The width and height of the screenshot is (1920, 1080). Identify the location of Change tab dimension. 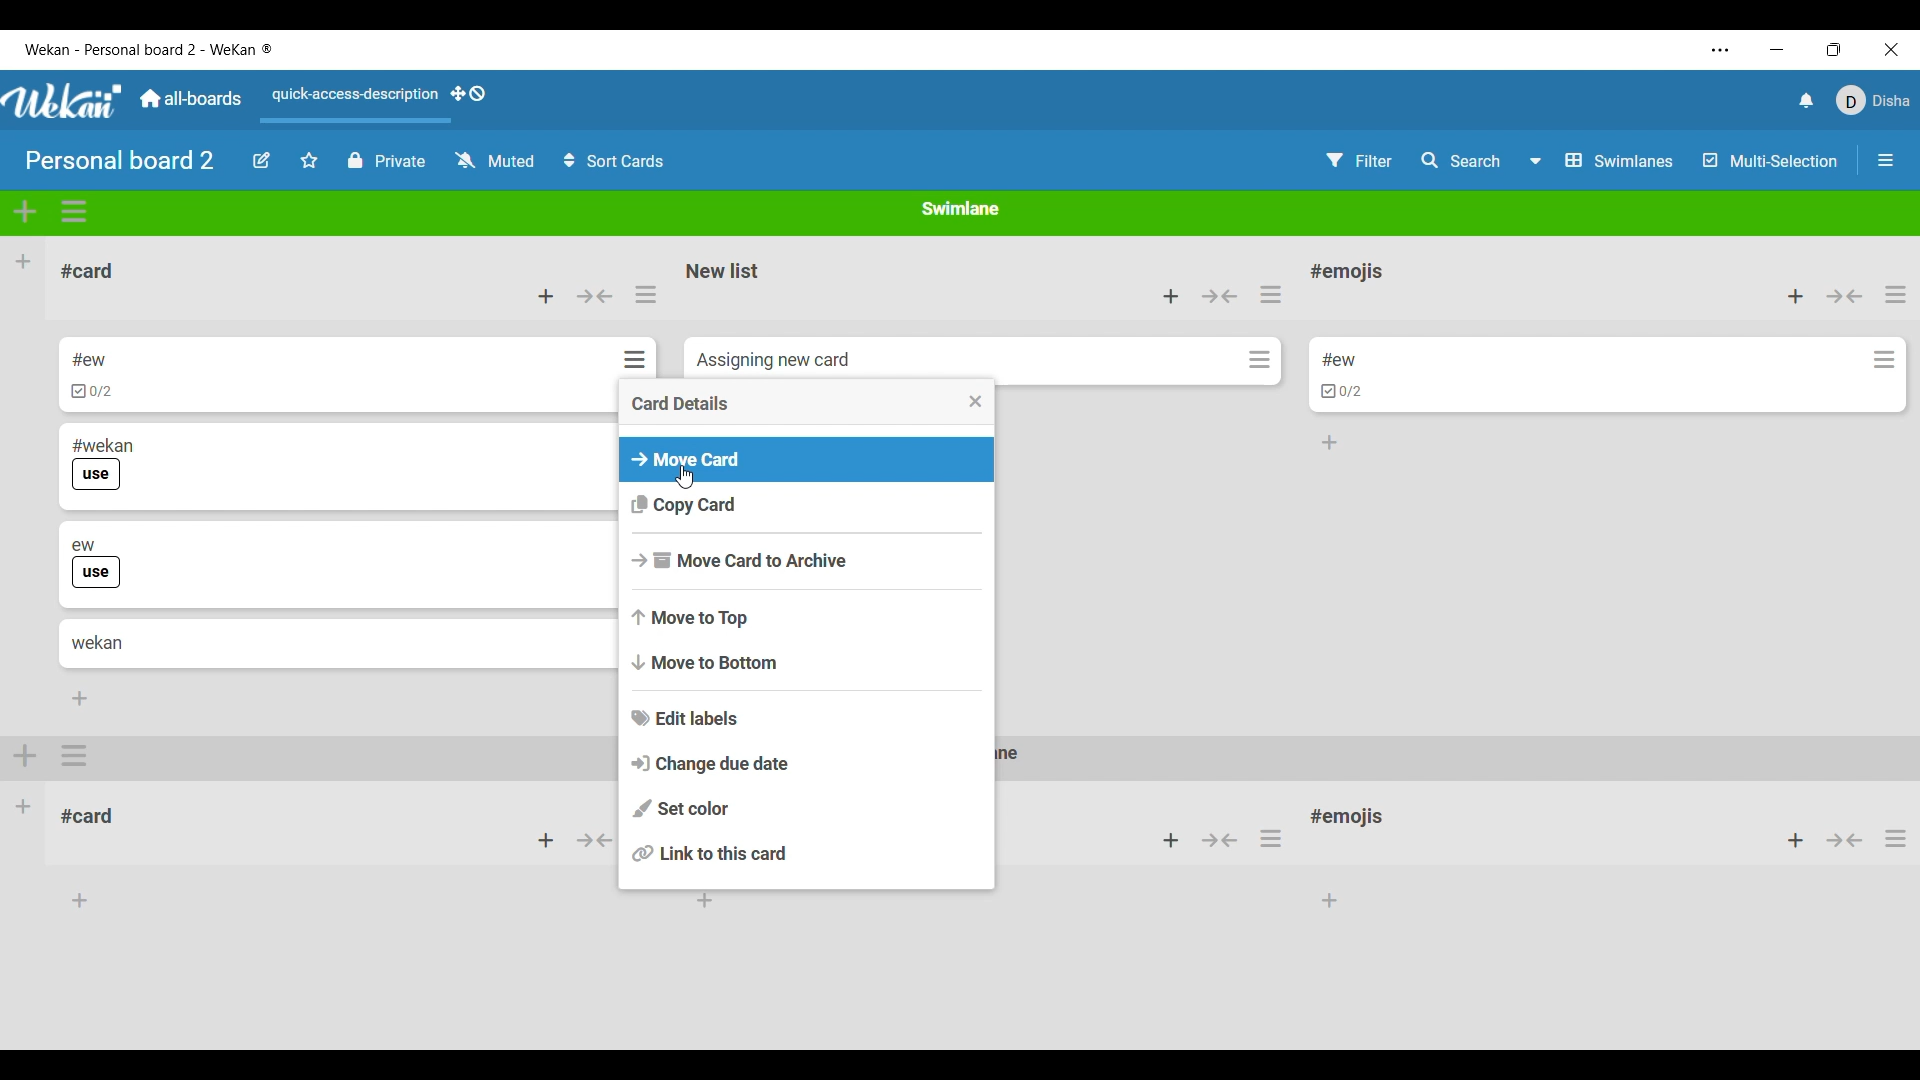
(1834, 49).